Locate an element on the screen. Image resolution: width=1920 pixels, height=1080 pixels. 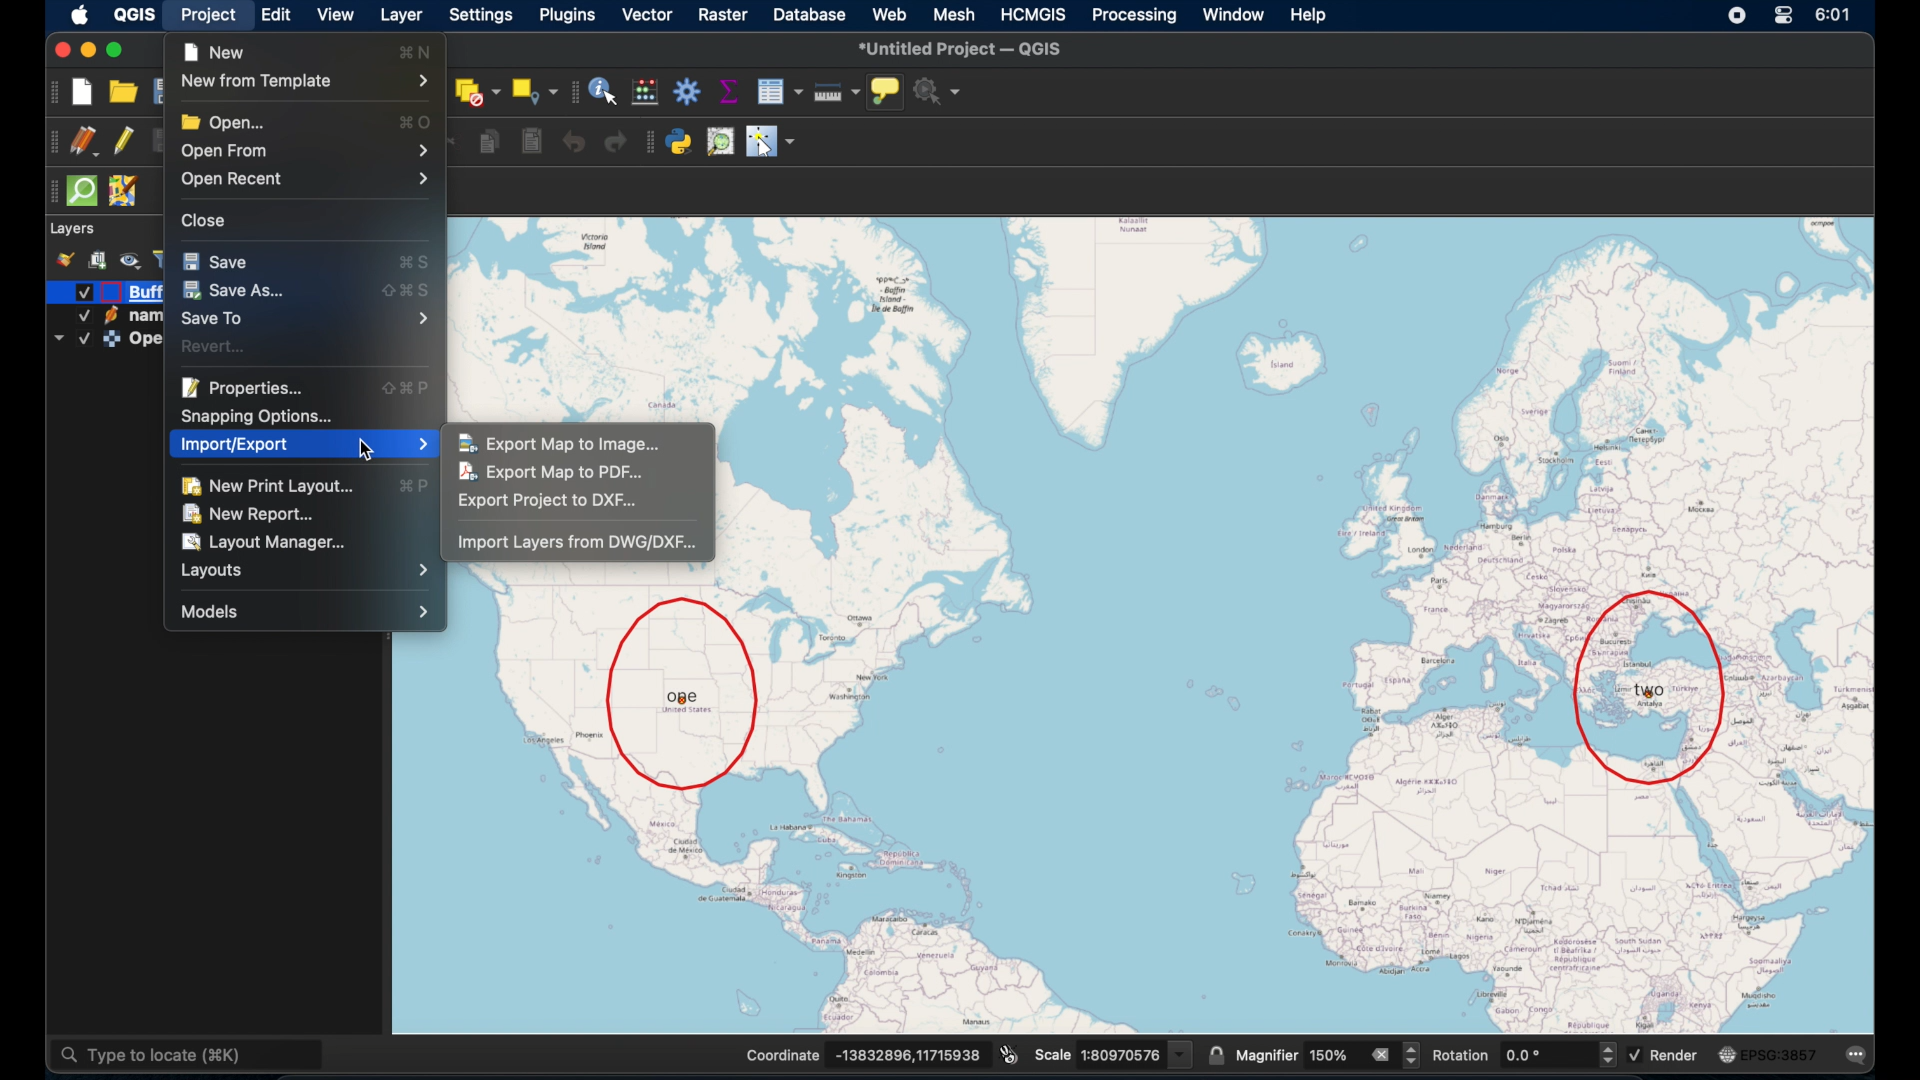
project toolbar is located at coordinates (52, 92).